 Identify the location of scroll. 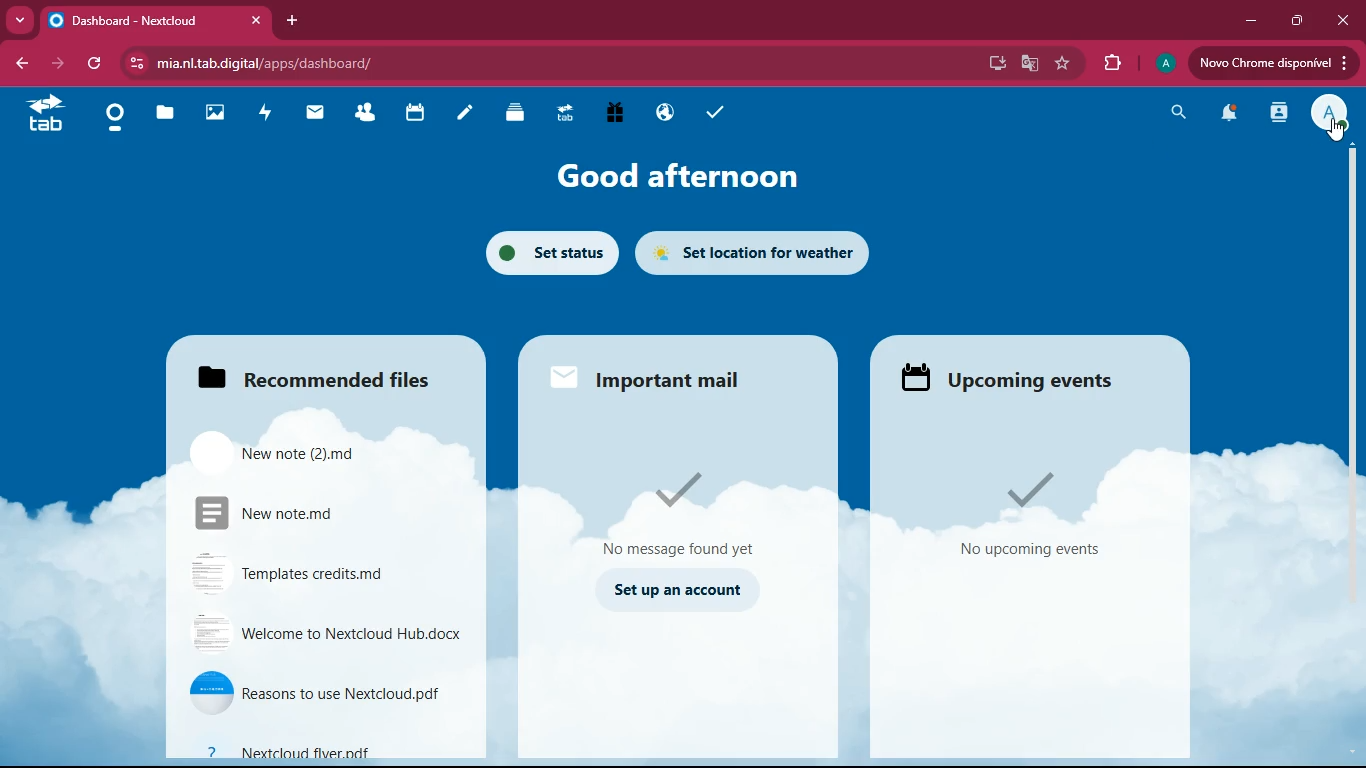
(1347, 323).